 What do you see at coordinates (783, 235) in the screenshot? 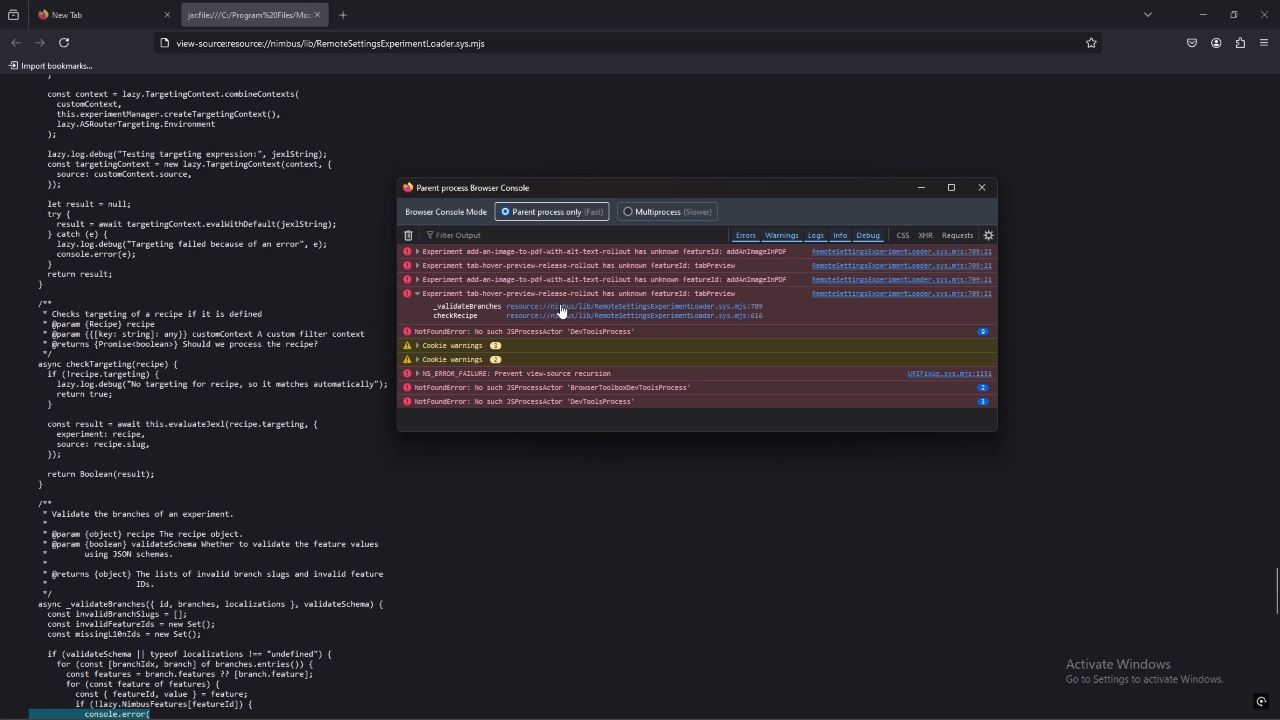
I see `warnings` at bounding box center [783, 235].